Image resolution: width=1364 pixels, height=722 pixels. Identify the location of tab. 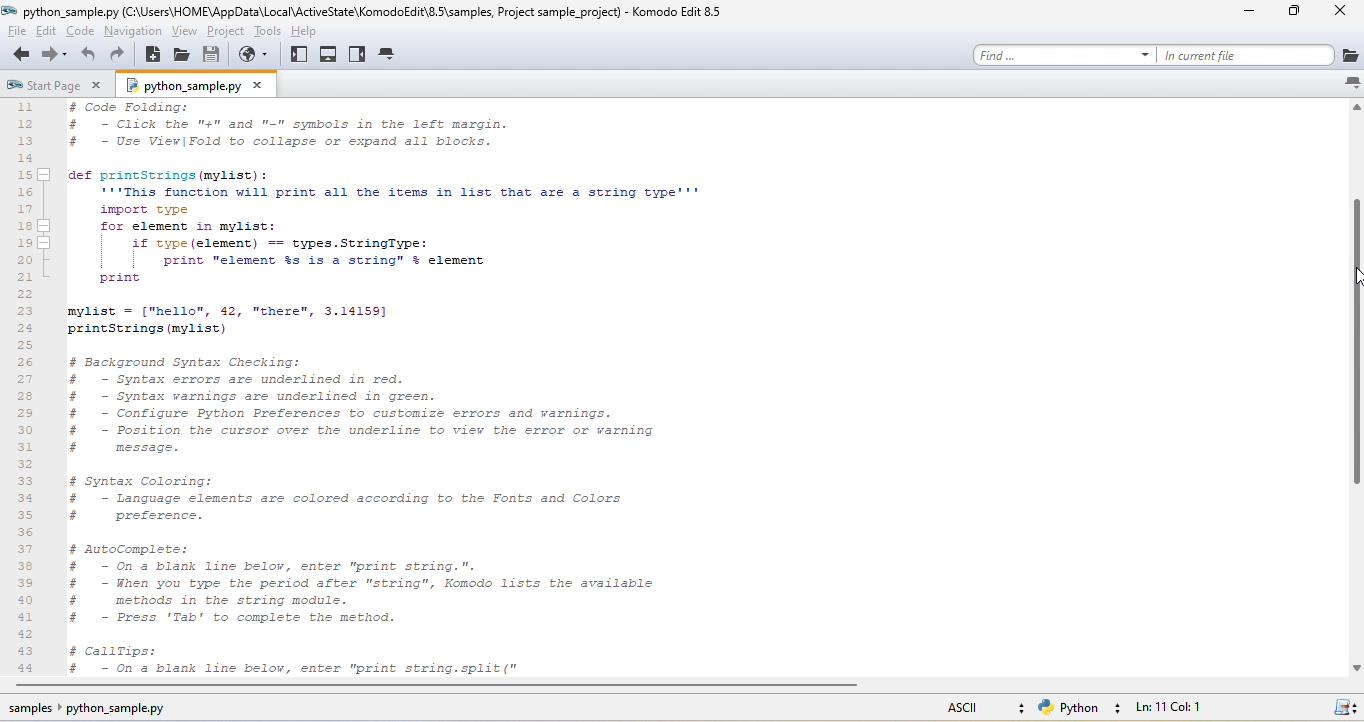
(389, 55).